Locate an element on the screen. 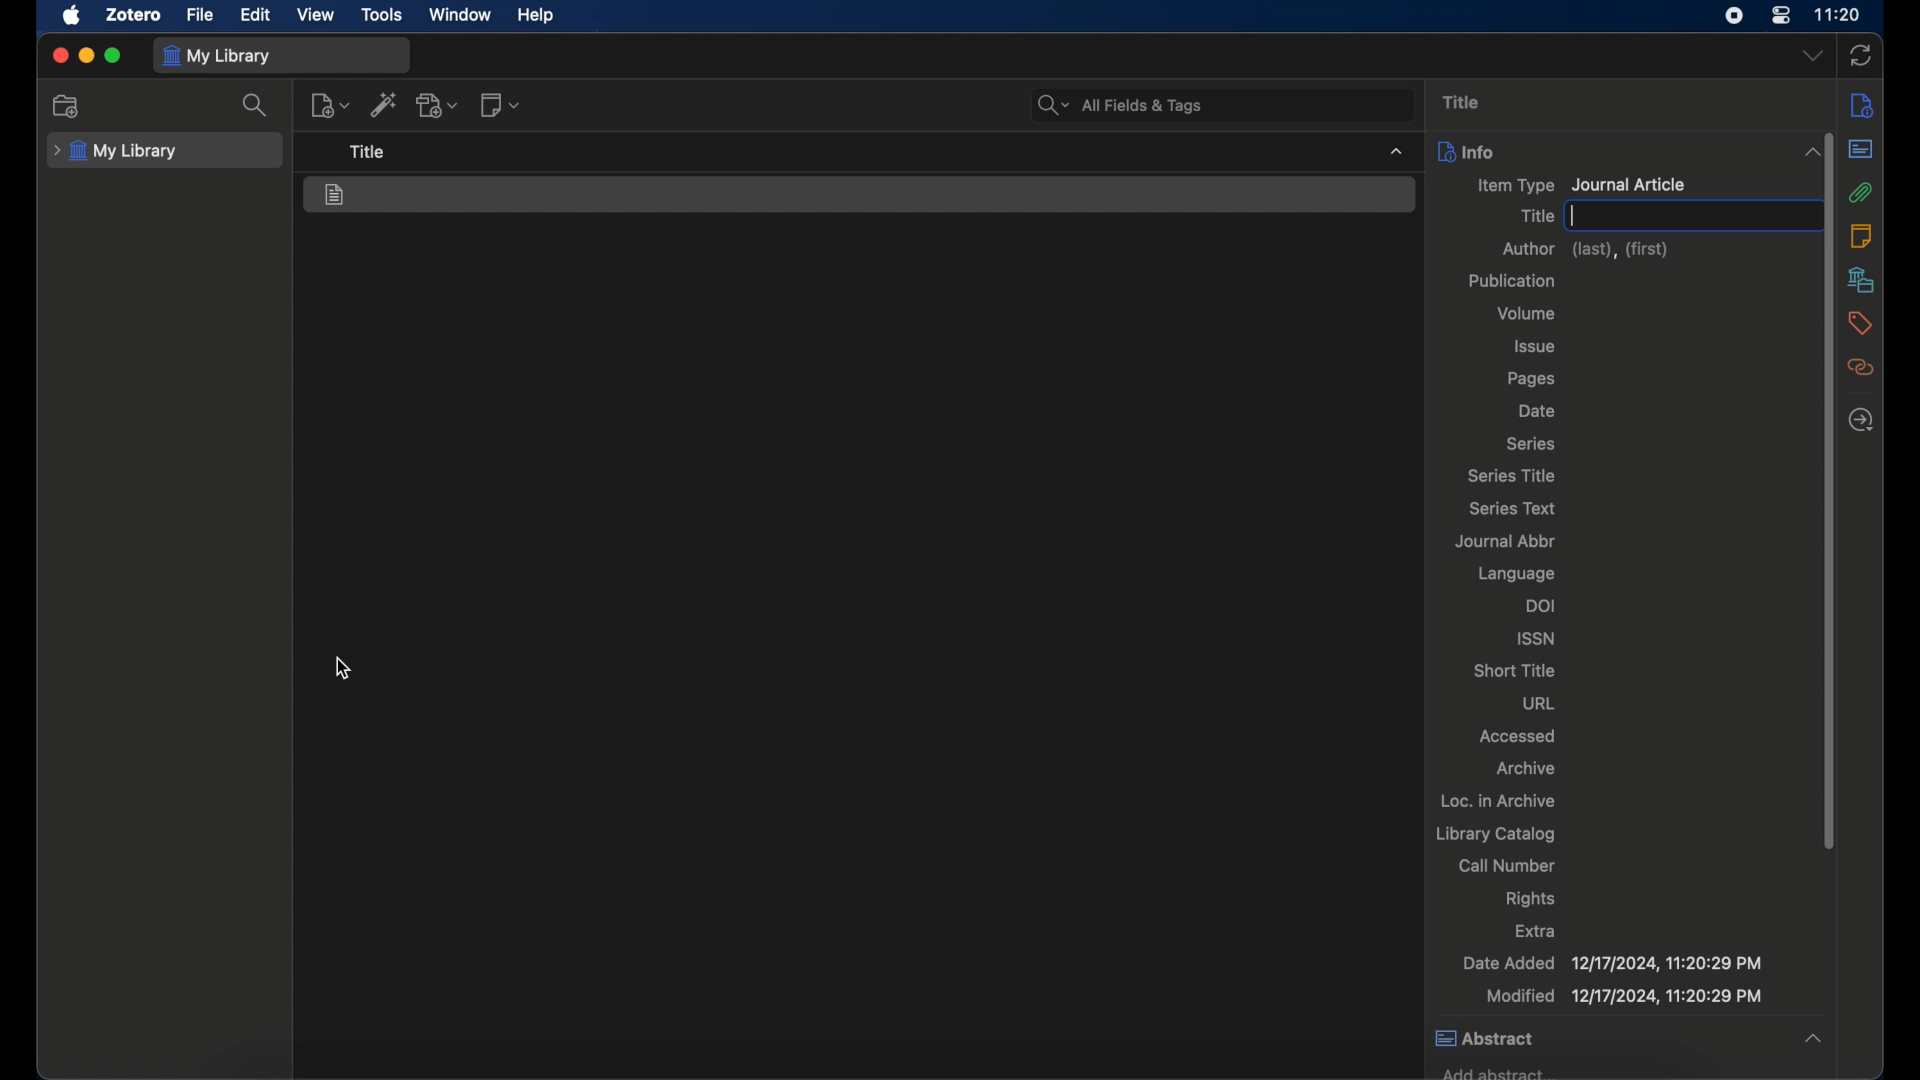 Image resolution: width=1920 pixels, height=1080 pixels. date added is located at coordinates (1613, 962).